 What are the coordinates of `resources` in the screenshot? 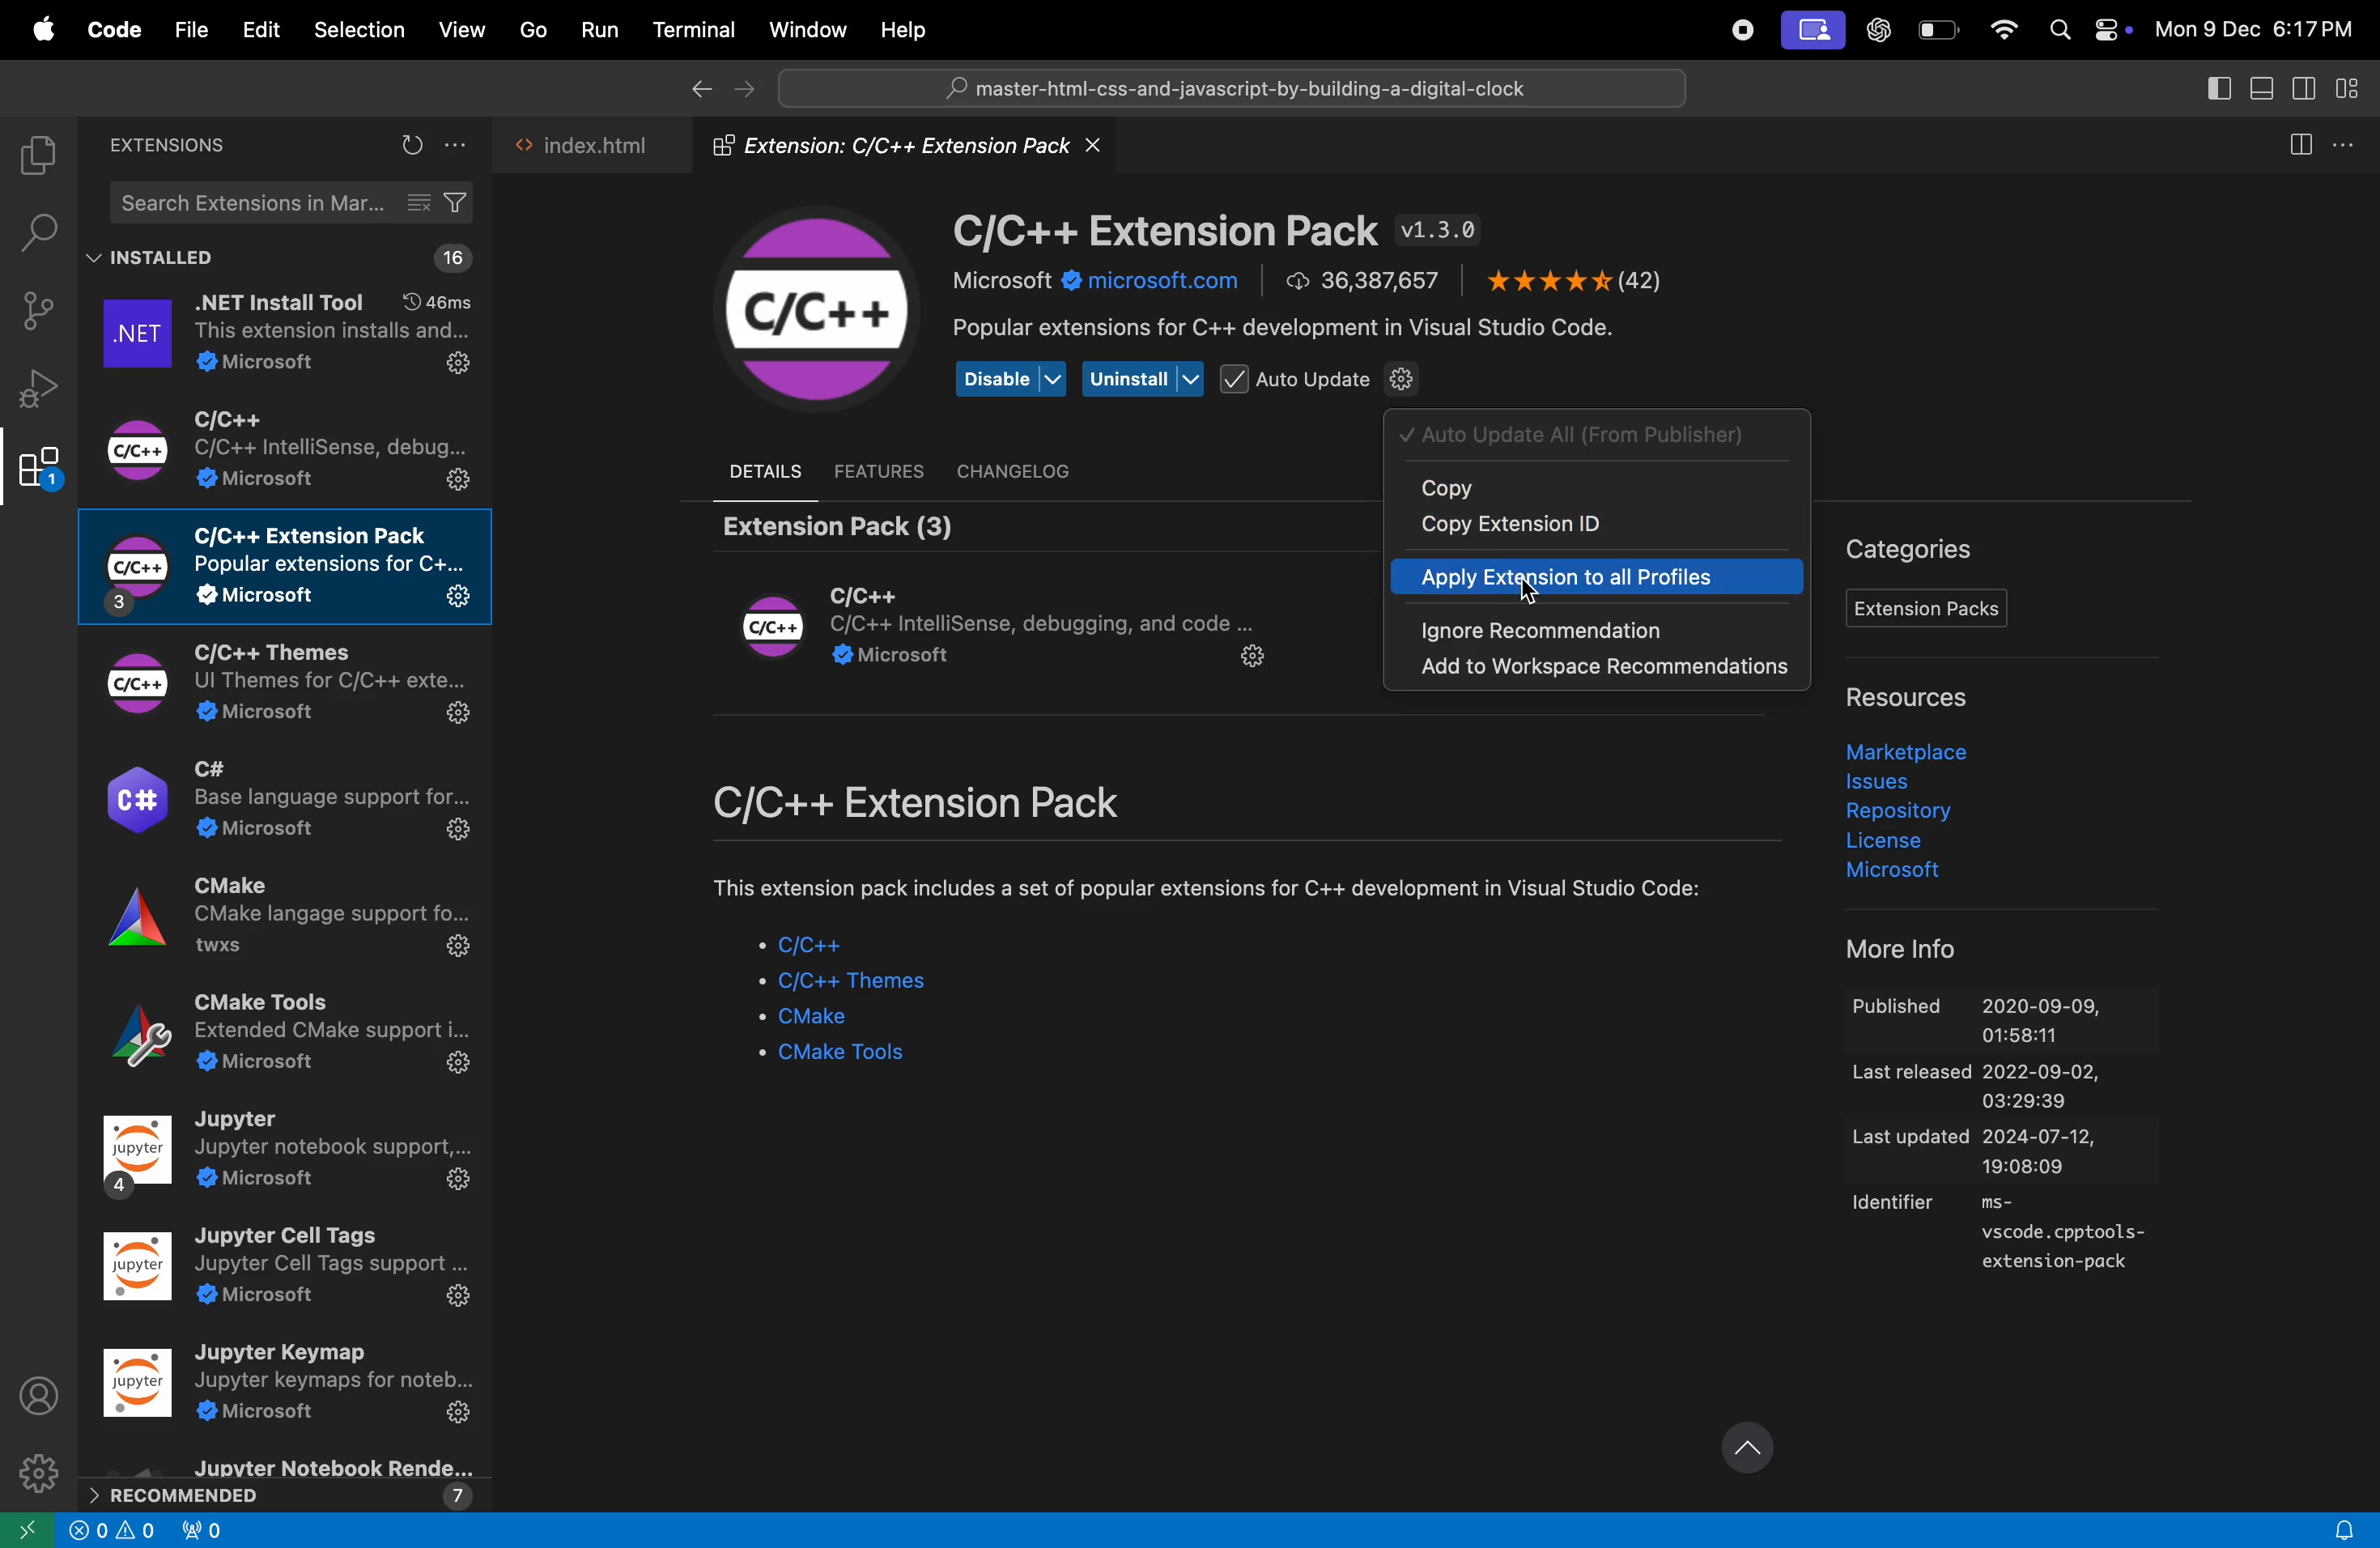 It's located at (1902, 699).